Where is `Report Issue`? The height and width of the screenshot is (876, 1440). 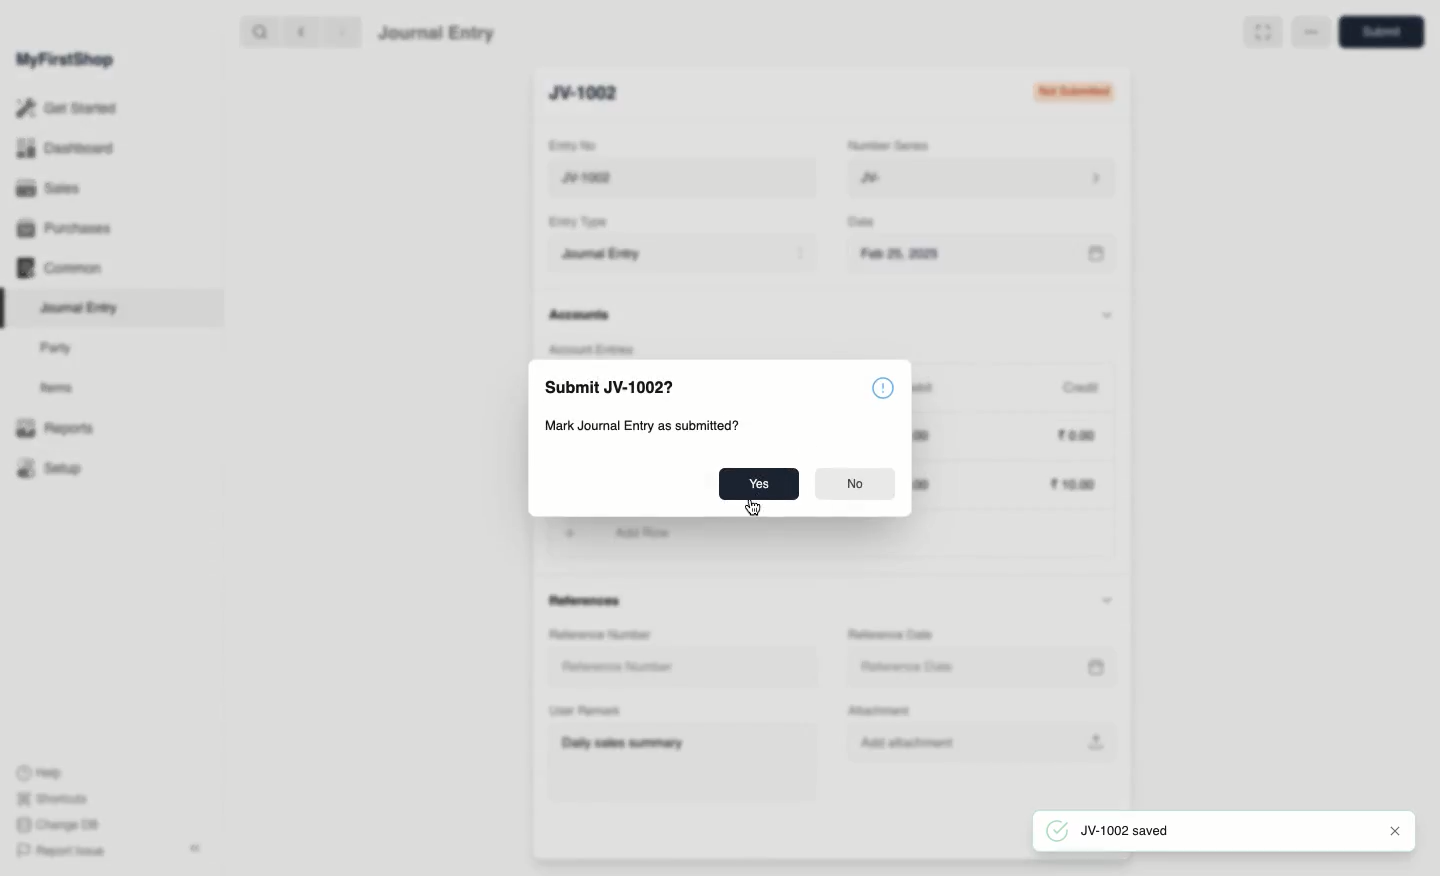
Report Issue is located at coordinates (59, 851).